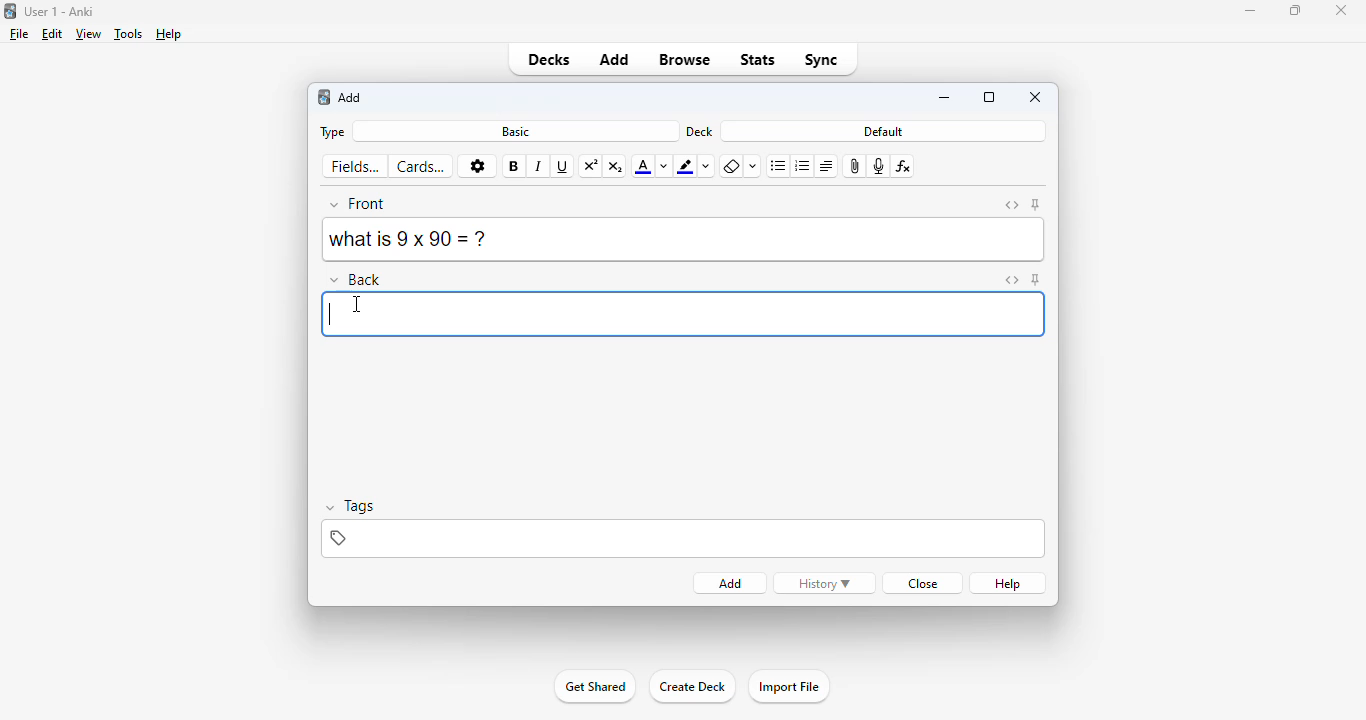 The image size is (1366, 720). What do you see at coordinates (539, 167) in the screenshot?
I see `italic` at bounding box center [539, 167].